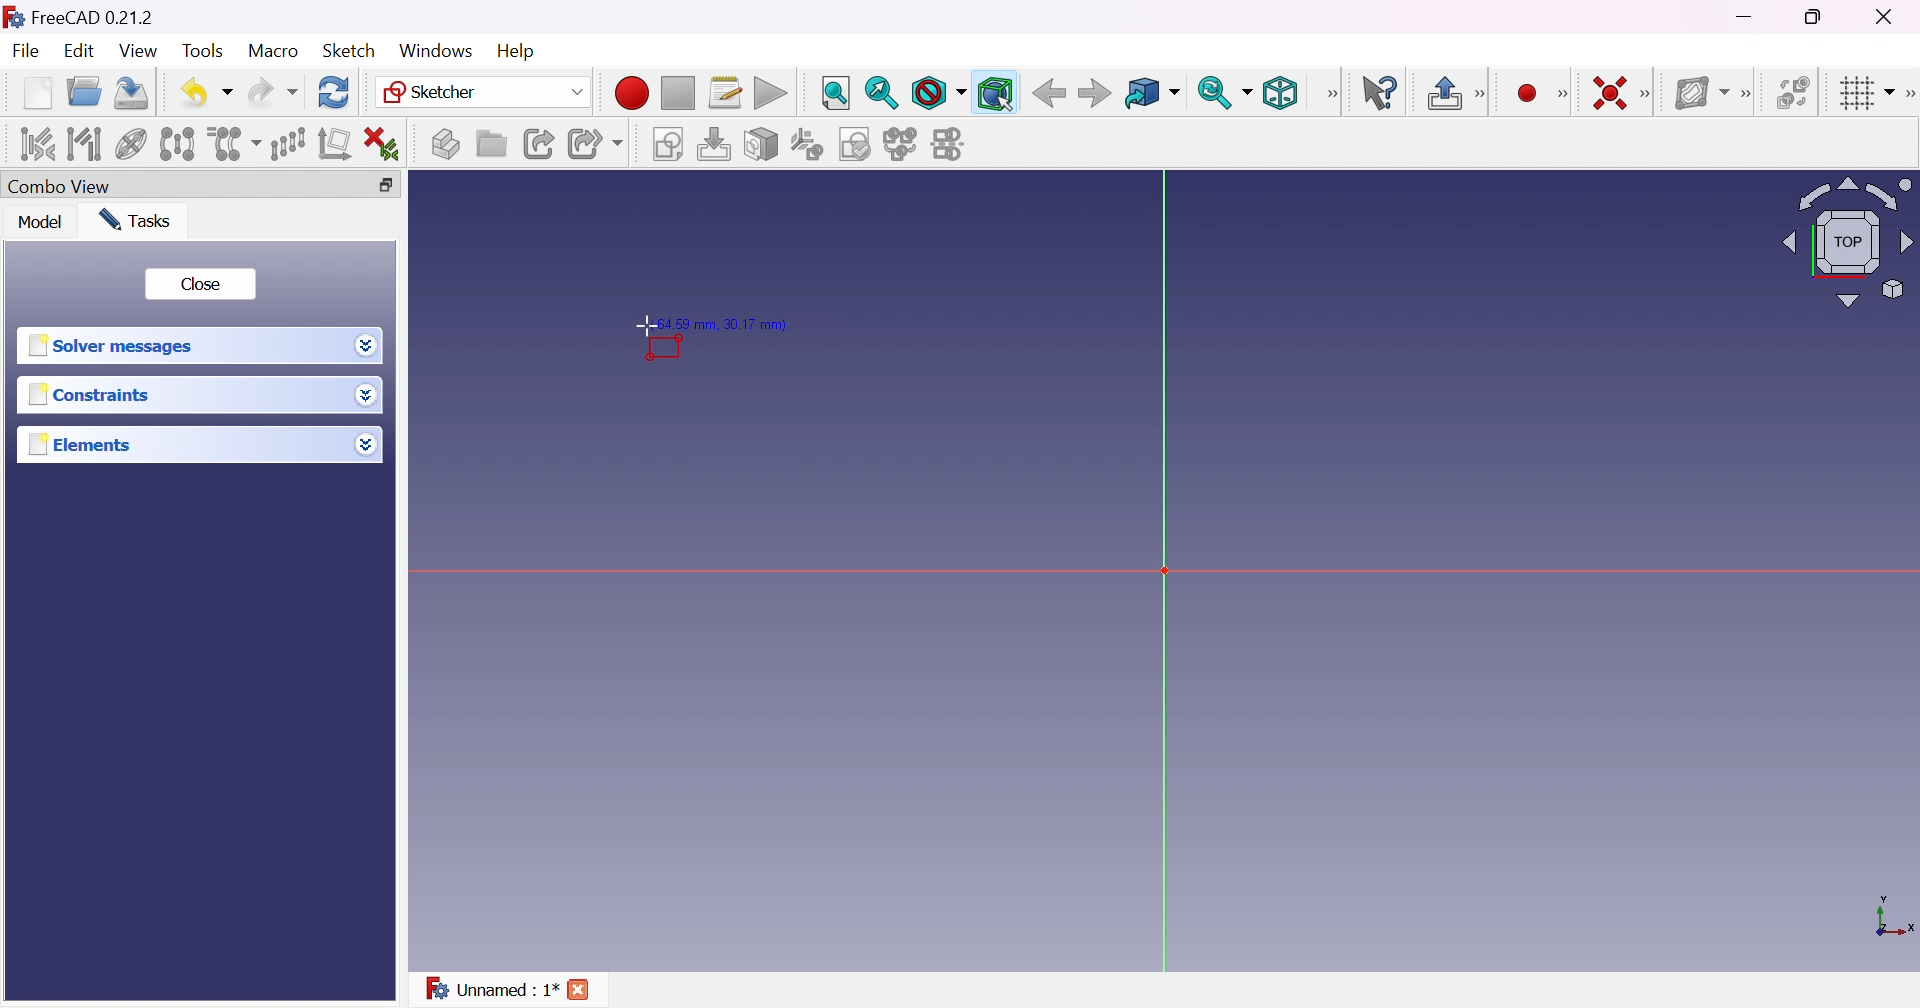  I want to click on Object, so click(665, 348).